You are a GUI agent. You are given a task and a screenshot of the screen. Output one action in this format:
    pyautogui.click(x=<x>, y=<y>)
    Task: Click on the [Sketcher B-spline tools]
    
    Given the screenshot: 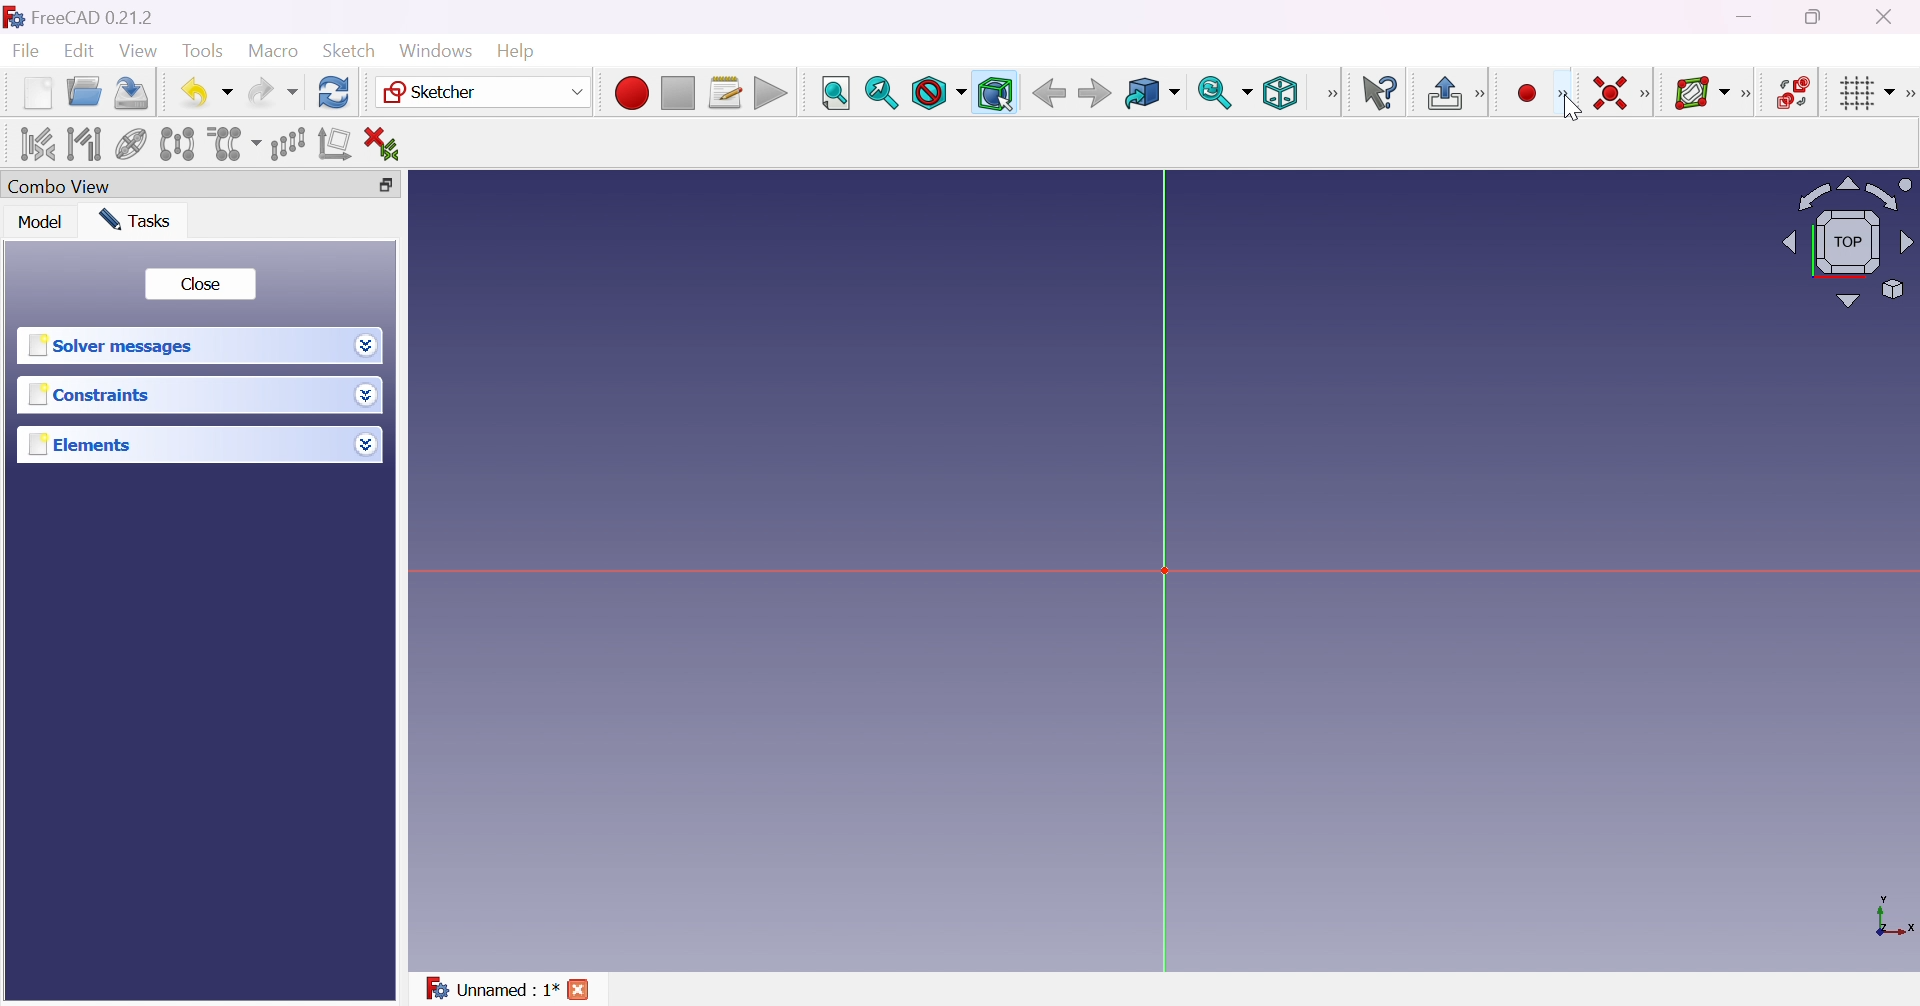 What is the action you would take?
    pyautogui.click(x=1744, y=95)
    